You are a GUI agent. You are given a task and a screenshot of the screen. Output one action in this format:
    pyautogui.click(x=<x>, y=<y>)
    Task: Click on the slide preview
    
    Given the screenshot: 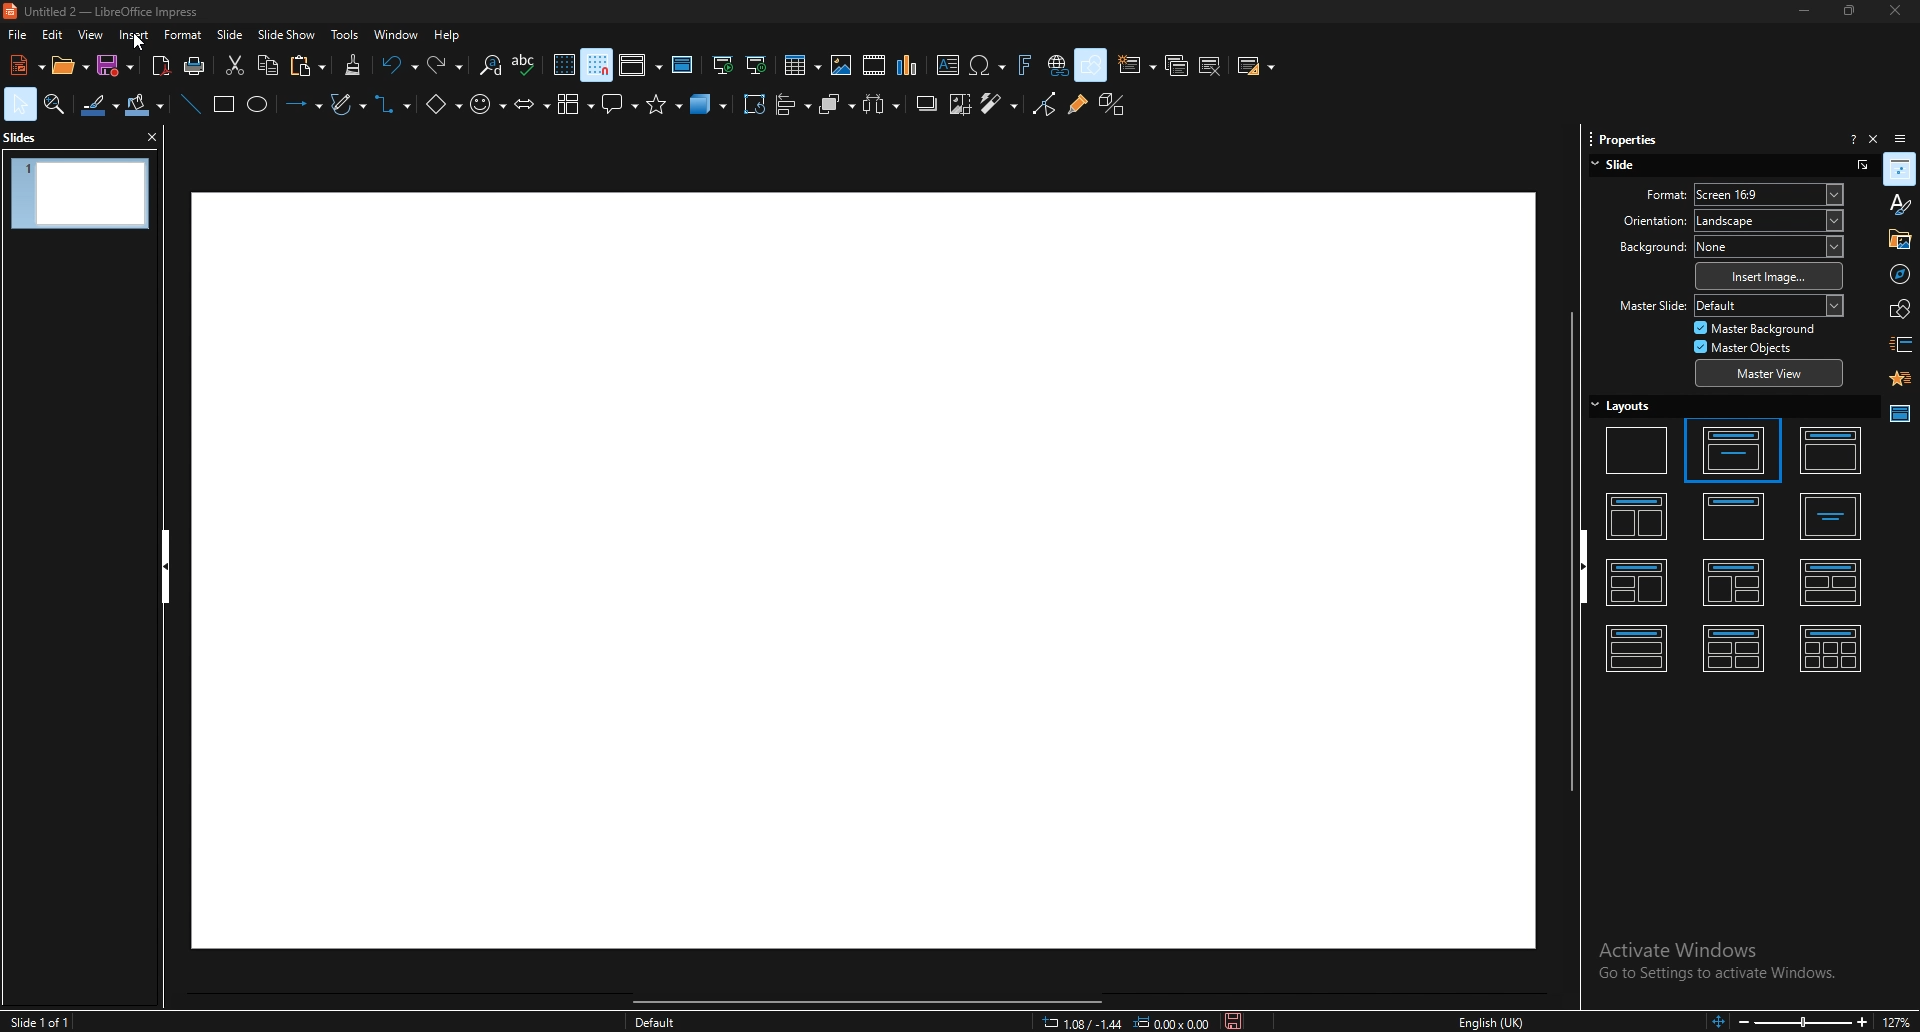 What is the action you would take?
    pyautogui.click(x=80, y=194)
    